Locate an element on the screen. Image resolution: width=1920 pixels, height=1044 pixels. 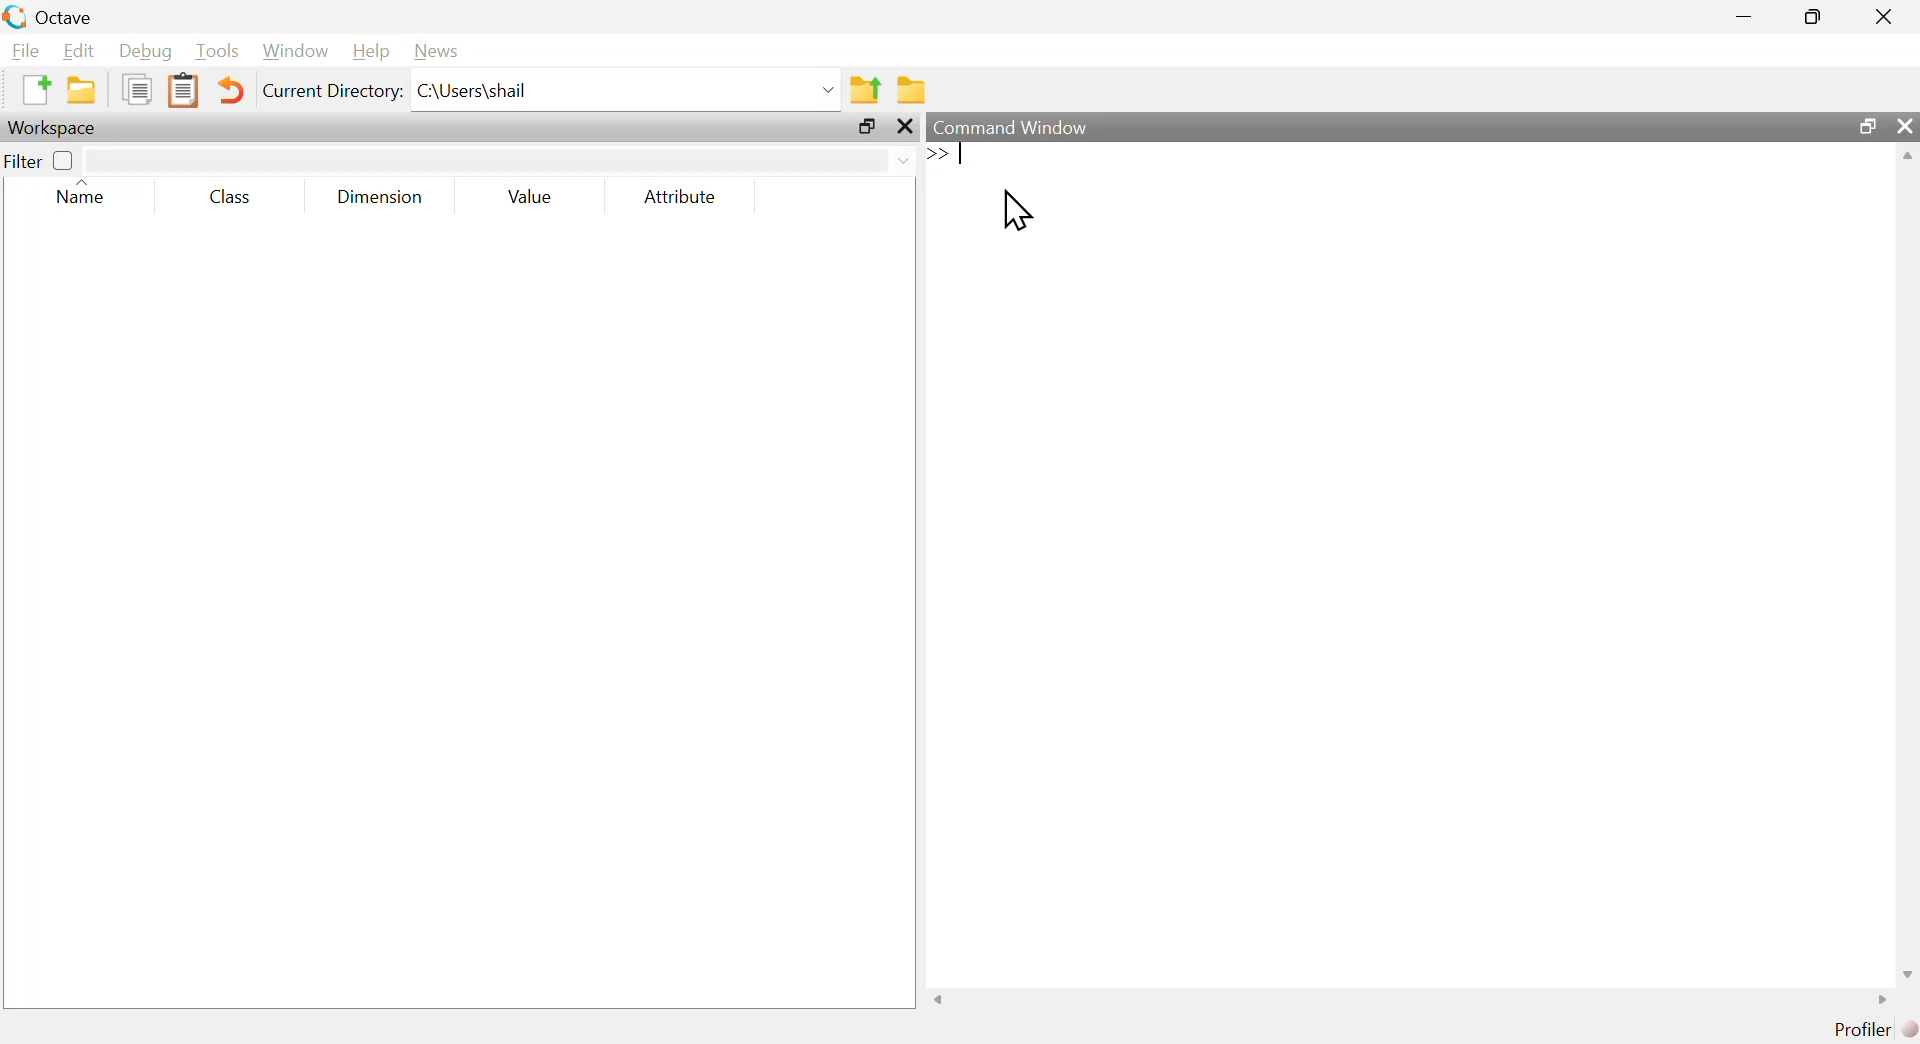
 Debug is located at coordinates (142, 51).